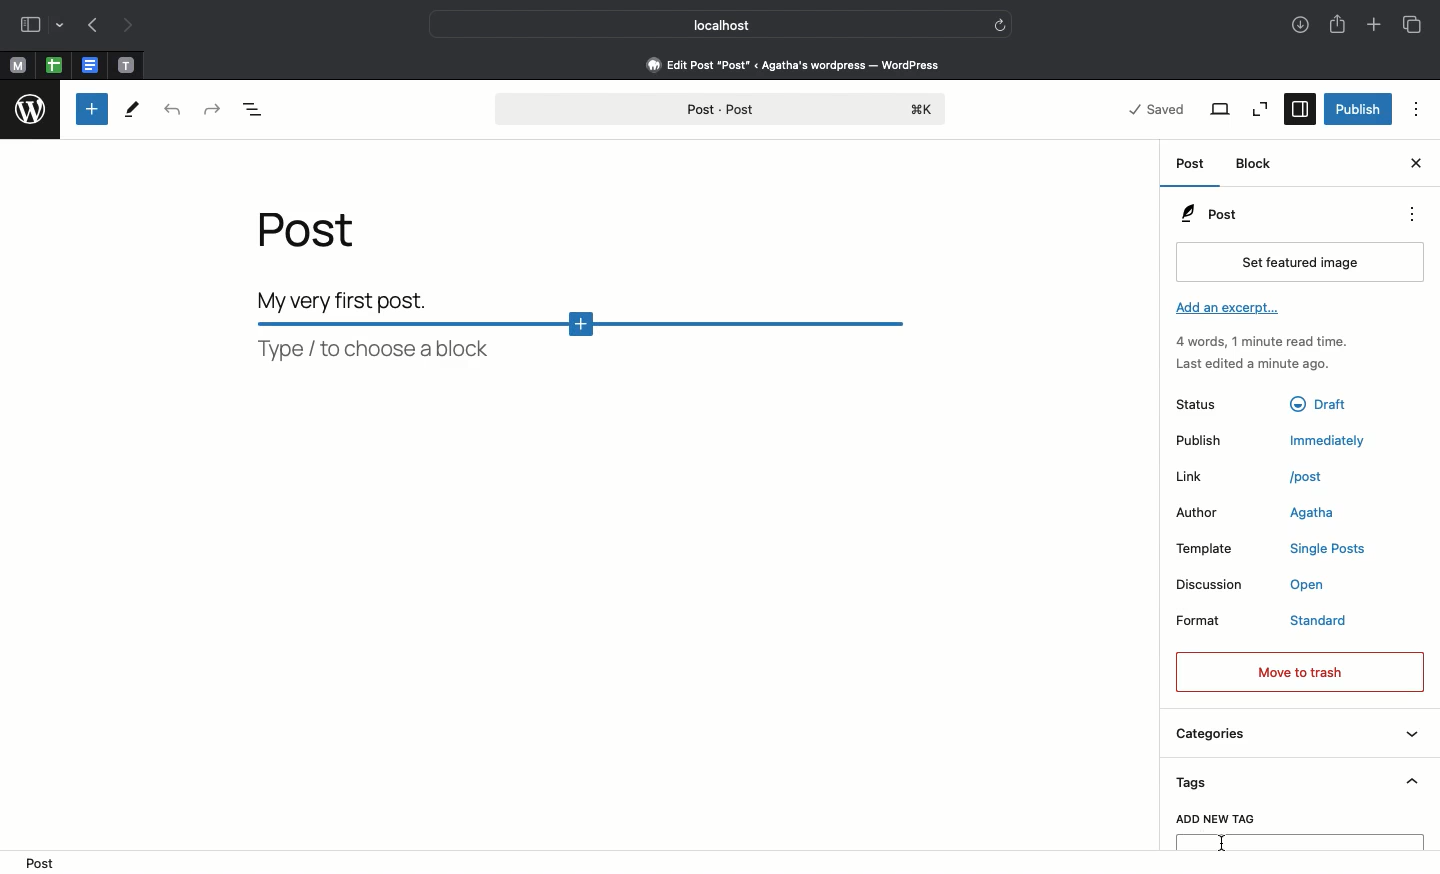  What do you see at coordinates (1280, 215) in the screenshot?
I see `Post` at bounding box center [1280, 215].